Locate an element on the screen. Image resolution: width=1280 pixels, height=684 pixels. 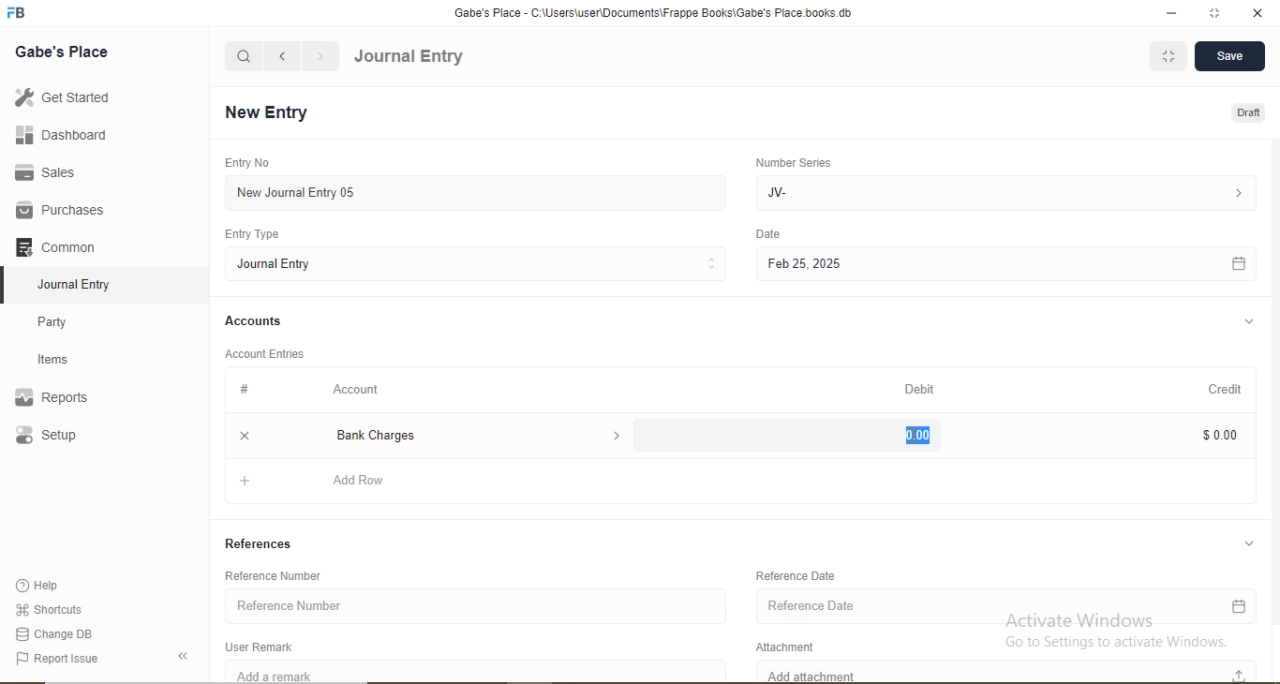
Entry Type is located at coordinates (254, 234).